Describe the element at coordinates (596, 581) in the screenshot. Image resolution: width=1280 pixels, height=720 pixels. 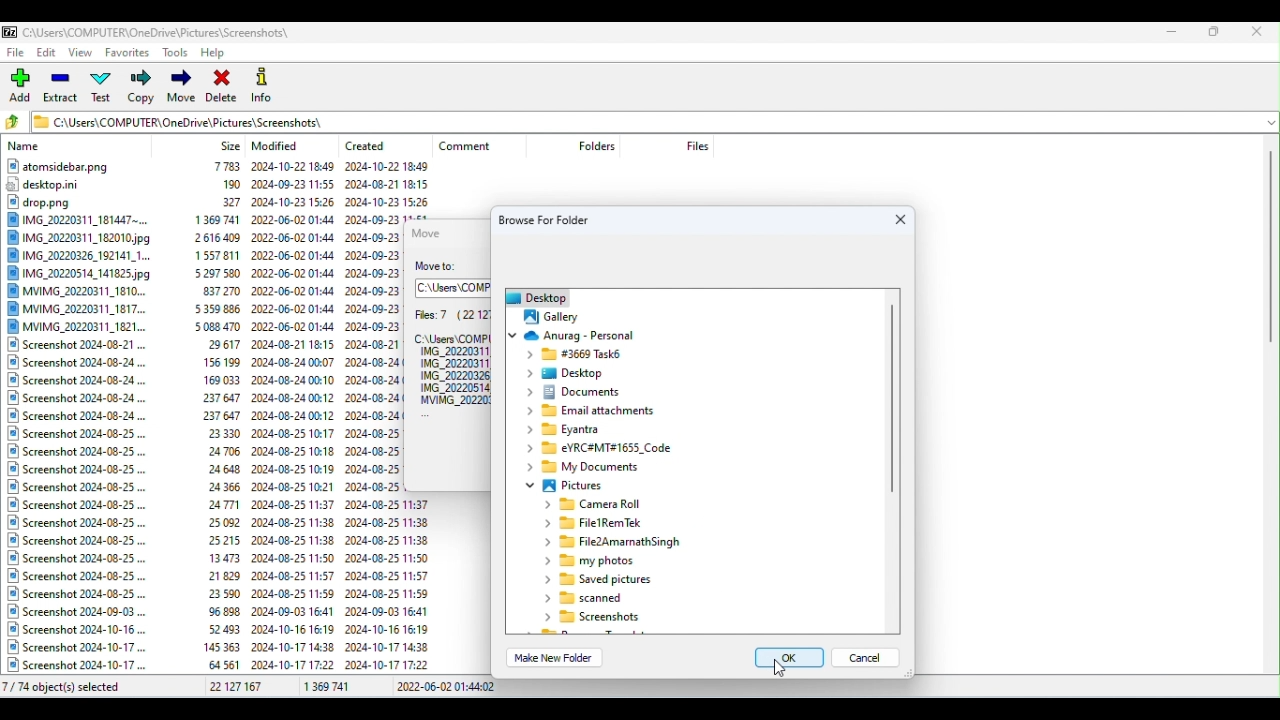
I see `Saved pictures` at that location.